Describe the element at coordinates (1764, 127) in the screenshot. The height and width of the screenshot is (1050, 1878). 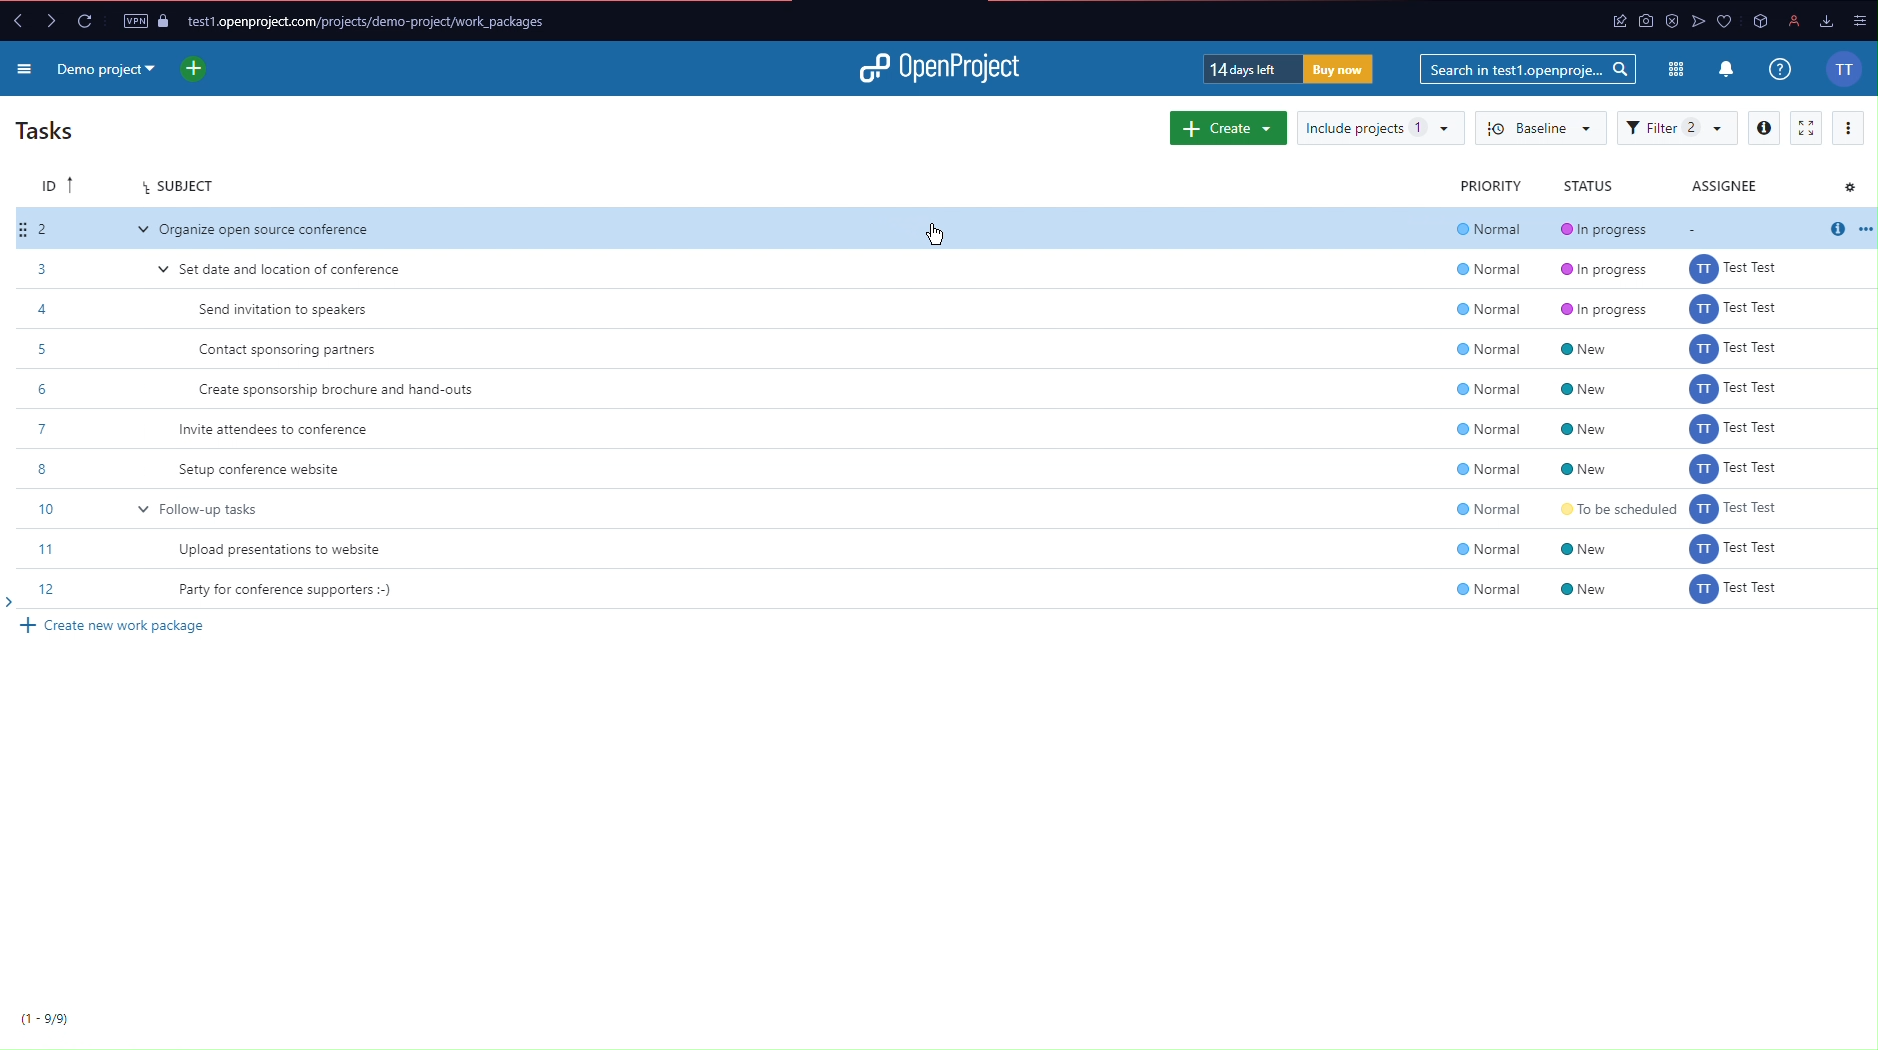
I see `Info` at that location.